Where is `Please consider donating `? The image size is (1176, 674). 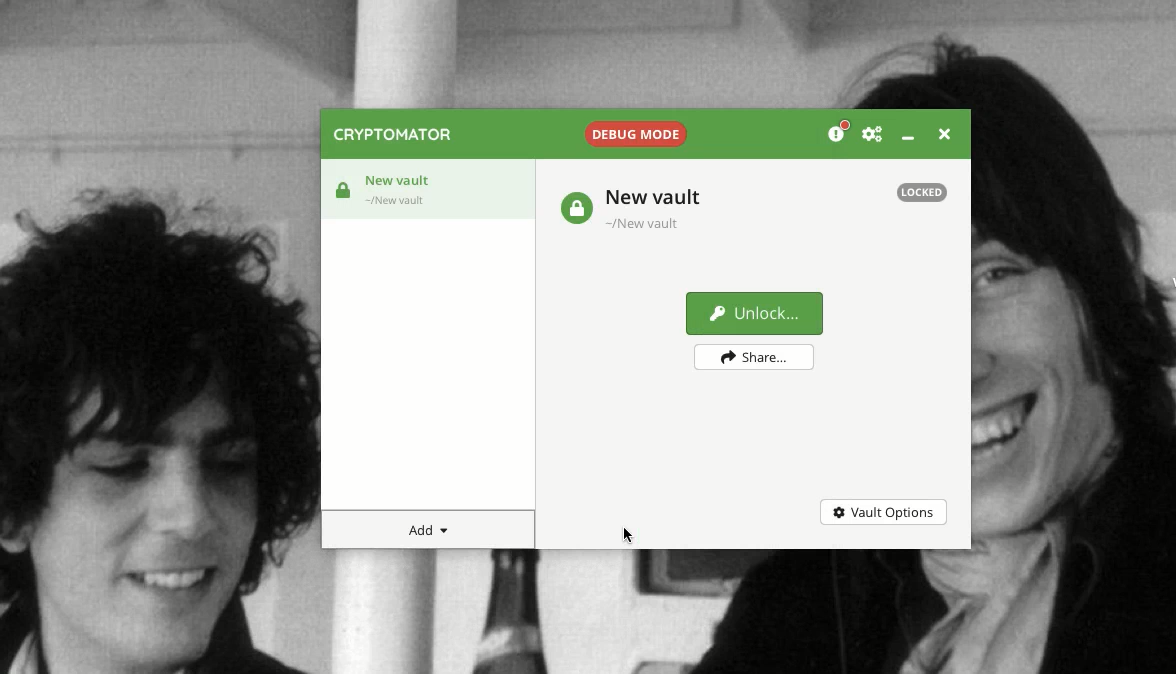
Please consider donating  is located at coordinates (836, 131).